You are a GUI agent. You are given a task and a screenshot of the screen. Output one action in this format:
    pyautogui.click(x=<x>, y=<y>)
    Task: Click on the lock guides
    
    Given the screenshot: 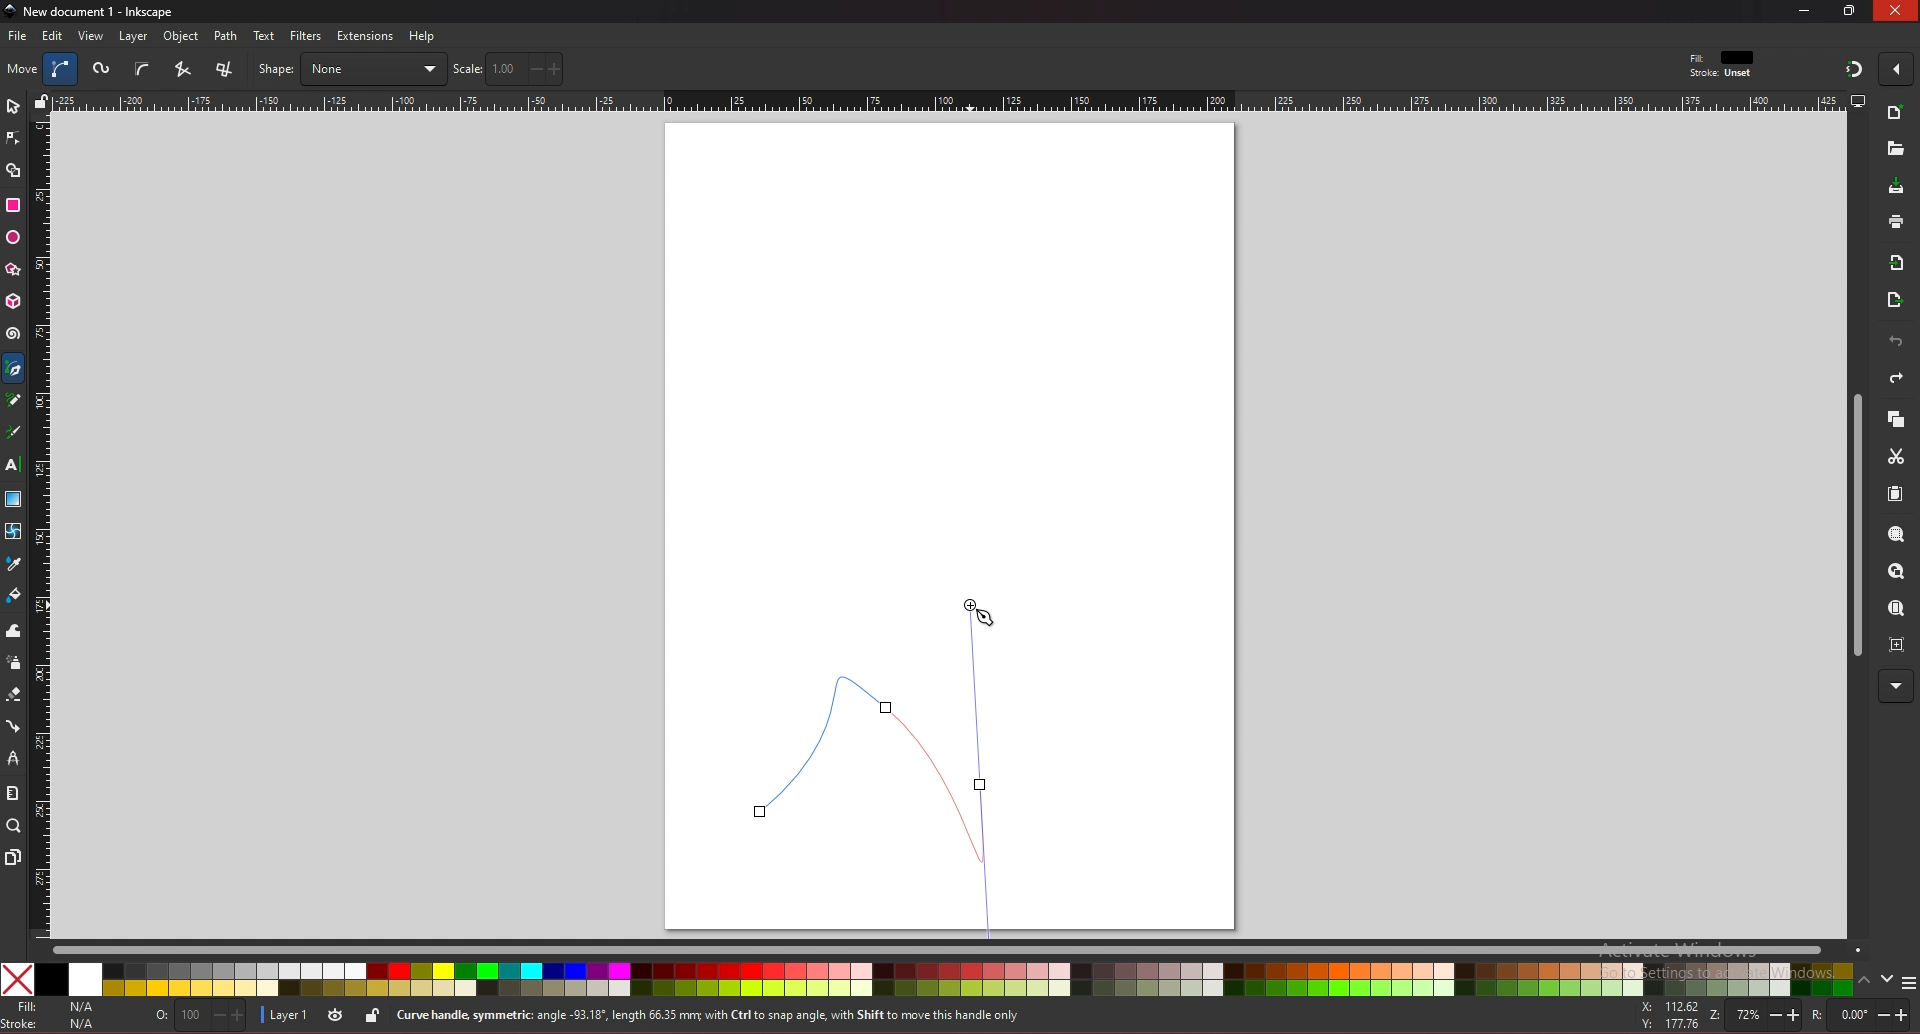 What is the action you would take?
    pyautogui.click(x=41, y=101)
    